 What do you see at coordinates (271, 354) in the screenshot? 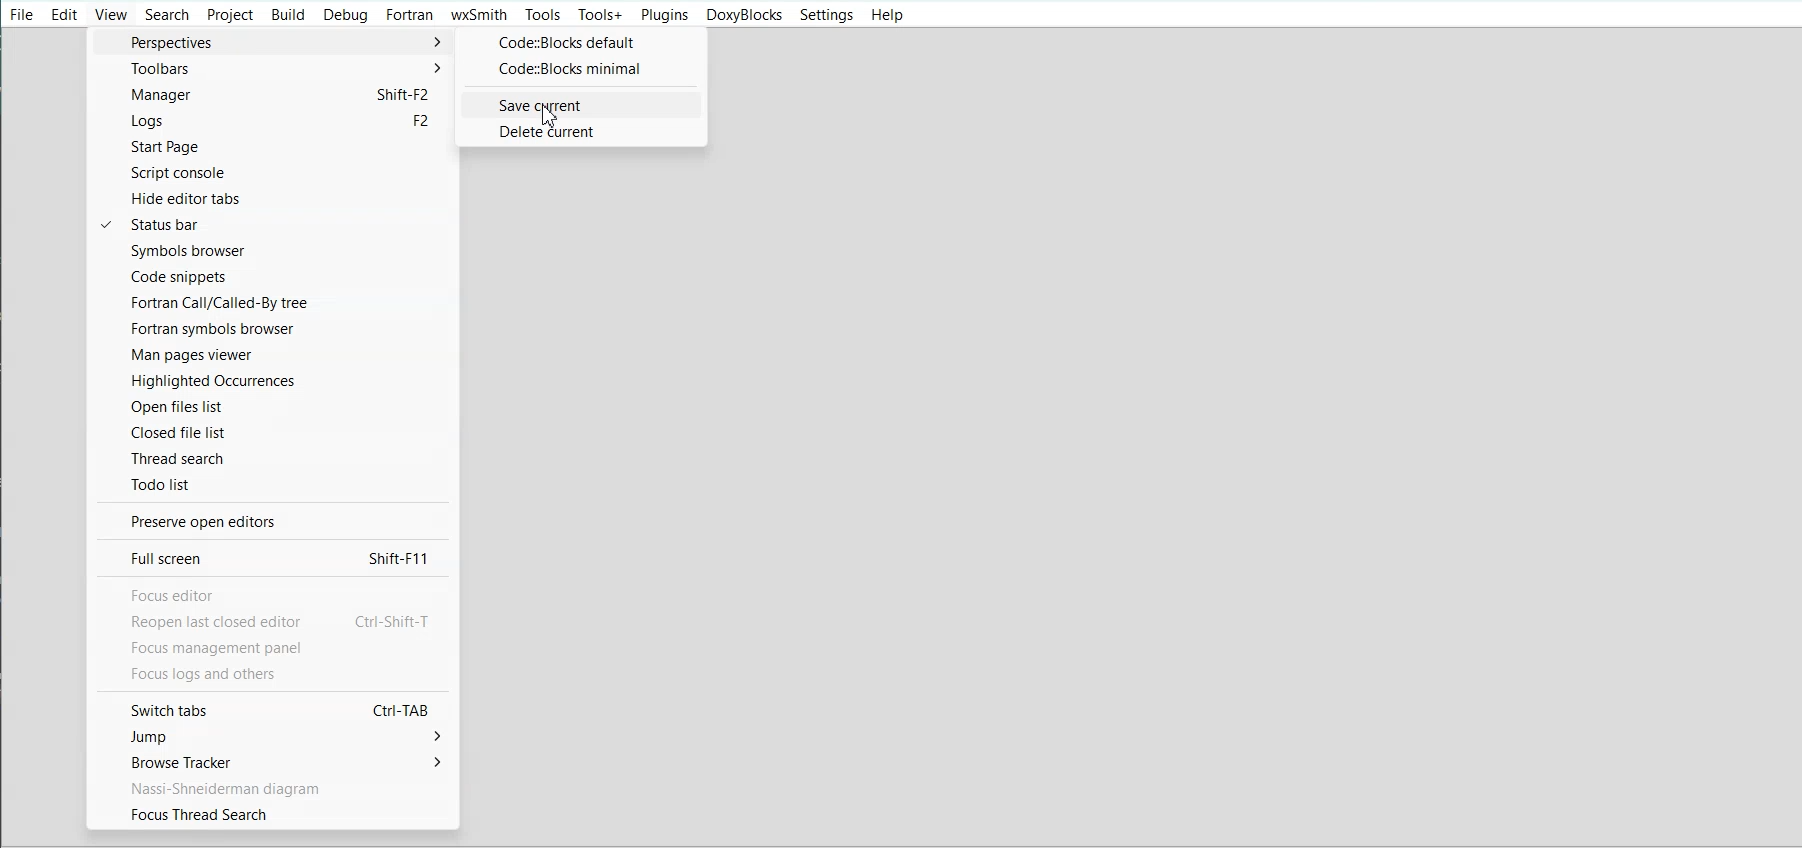
I see `Man pages viewer` at bounding box center [271, 354].